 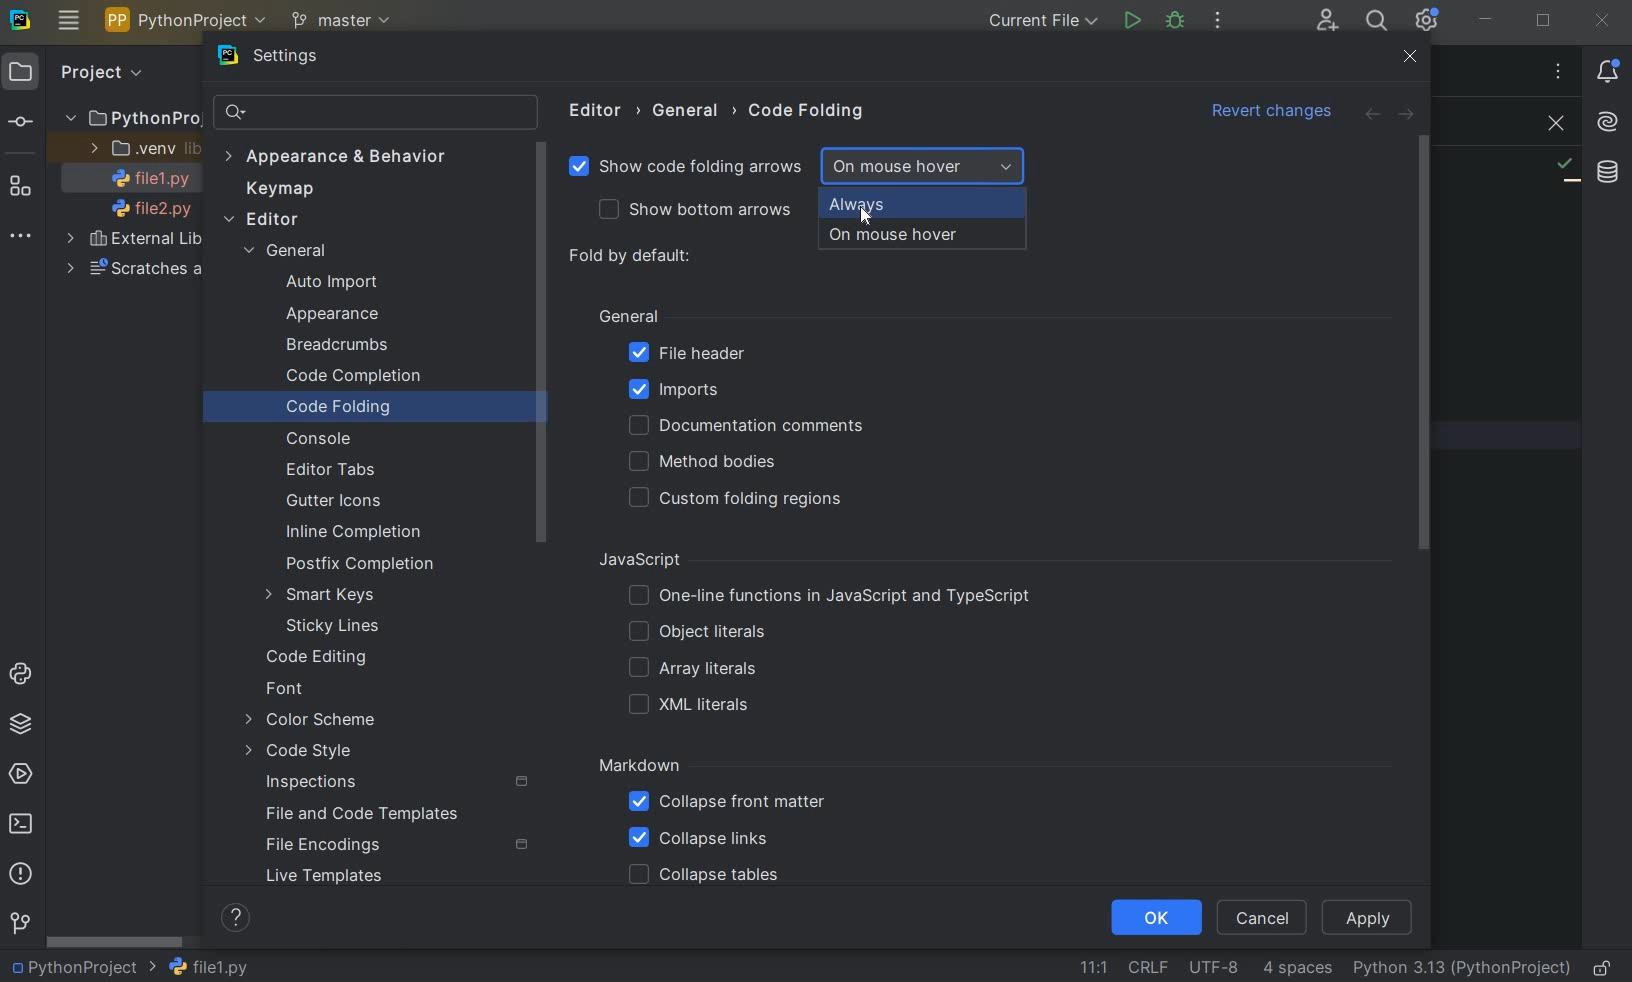 What do you see at coordinates (1606, 968) in the screenshot?
I see `MAKE FILE READY ONLY` at bounding box center [1606, 968].